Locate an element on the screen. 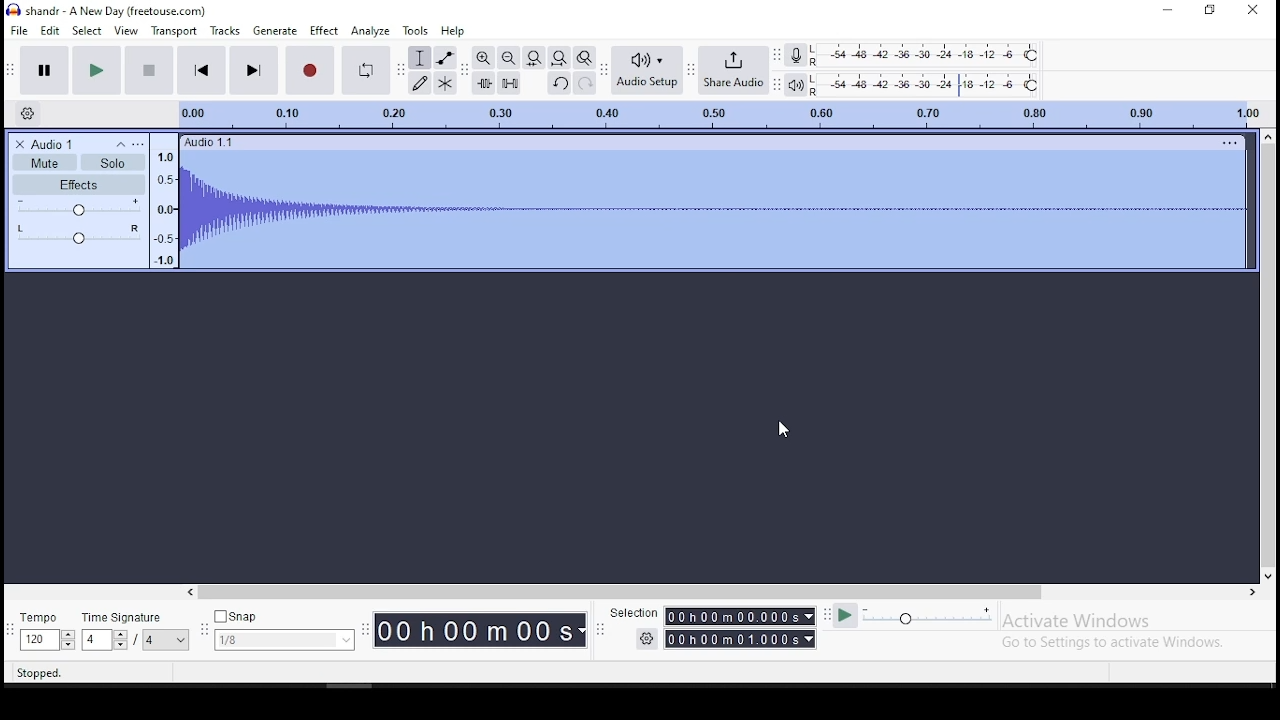  playback speed is located at coordinates (949, 616).